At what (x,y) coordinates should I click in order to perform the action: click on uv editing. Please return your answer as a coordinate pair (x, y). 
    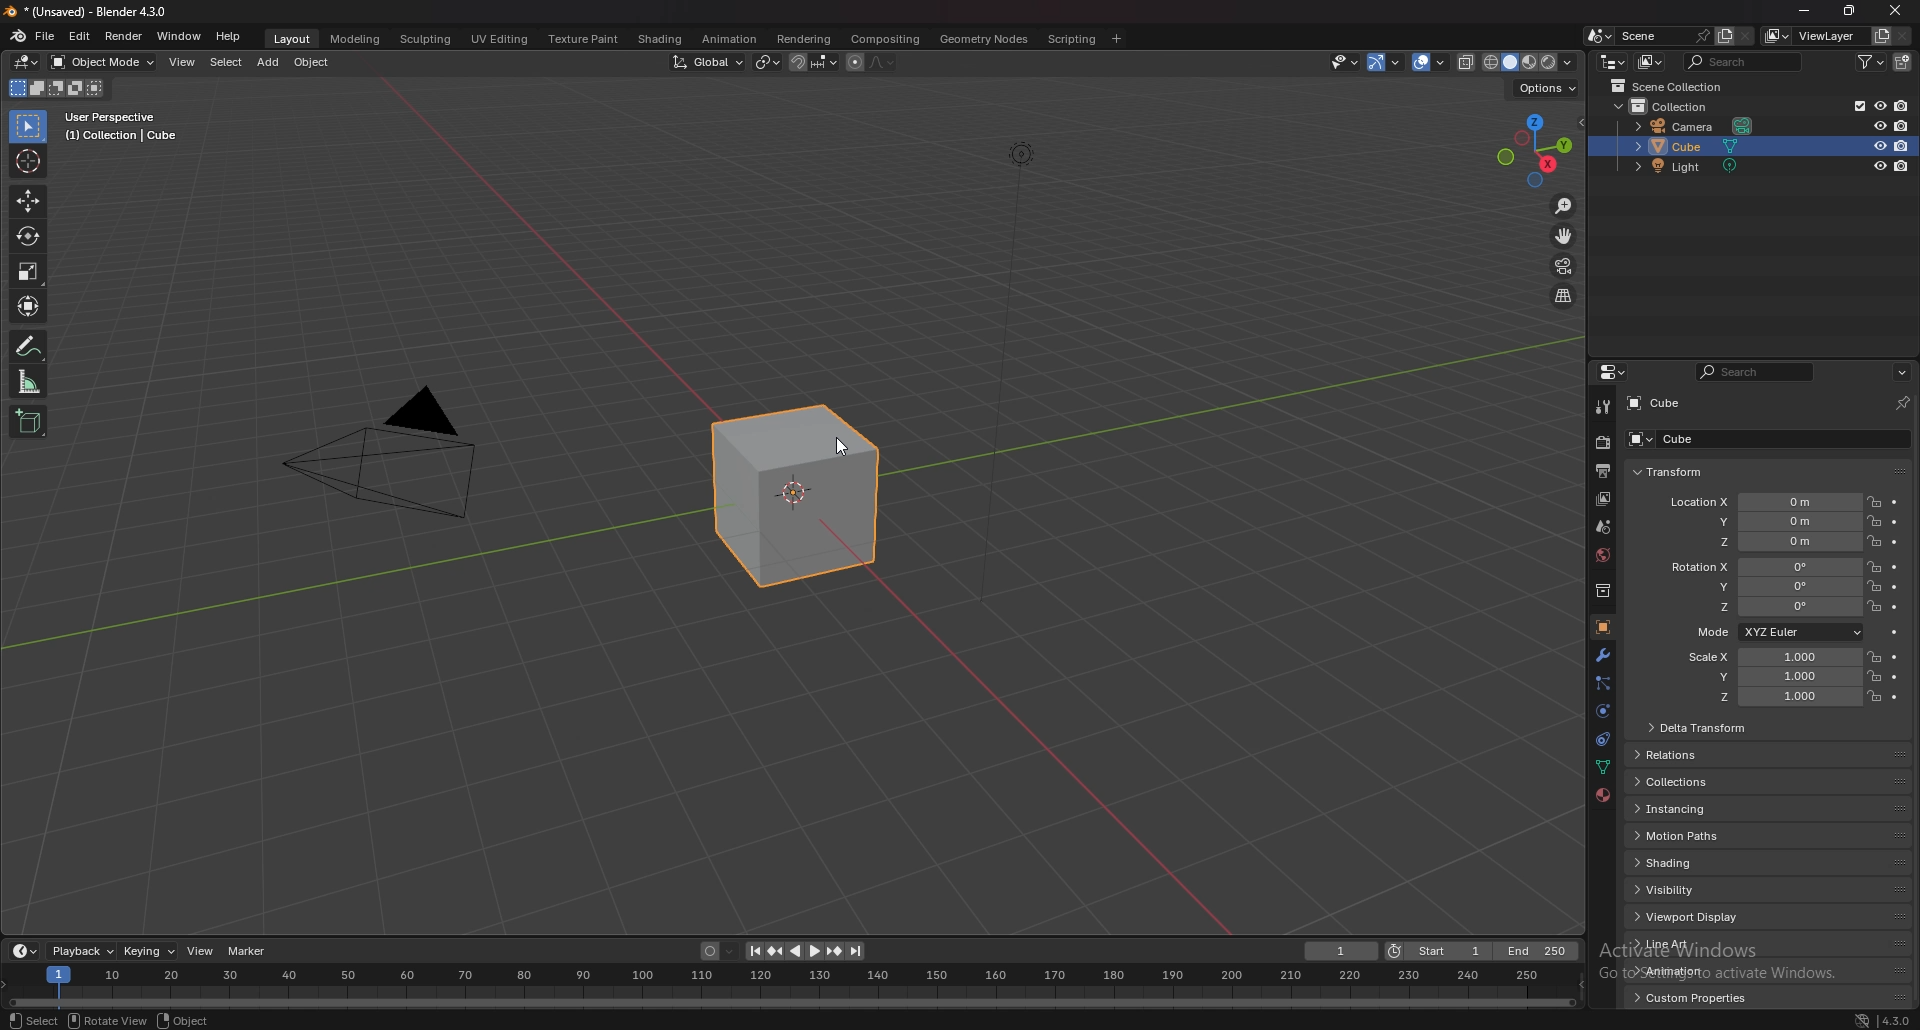
    Looking at the image, I should click on (501, 39).